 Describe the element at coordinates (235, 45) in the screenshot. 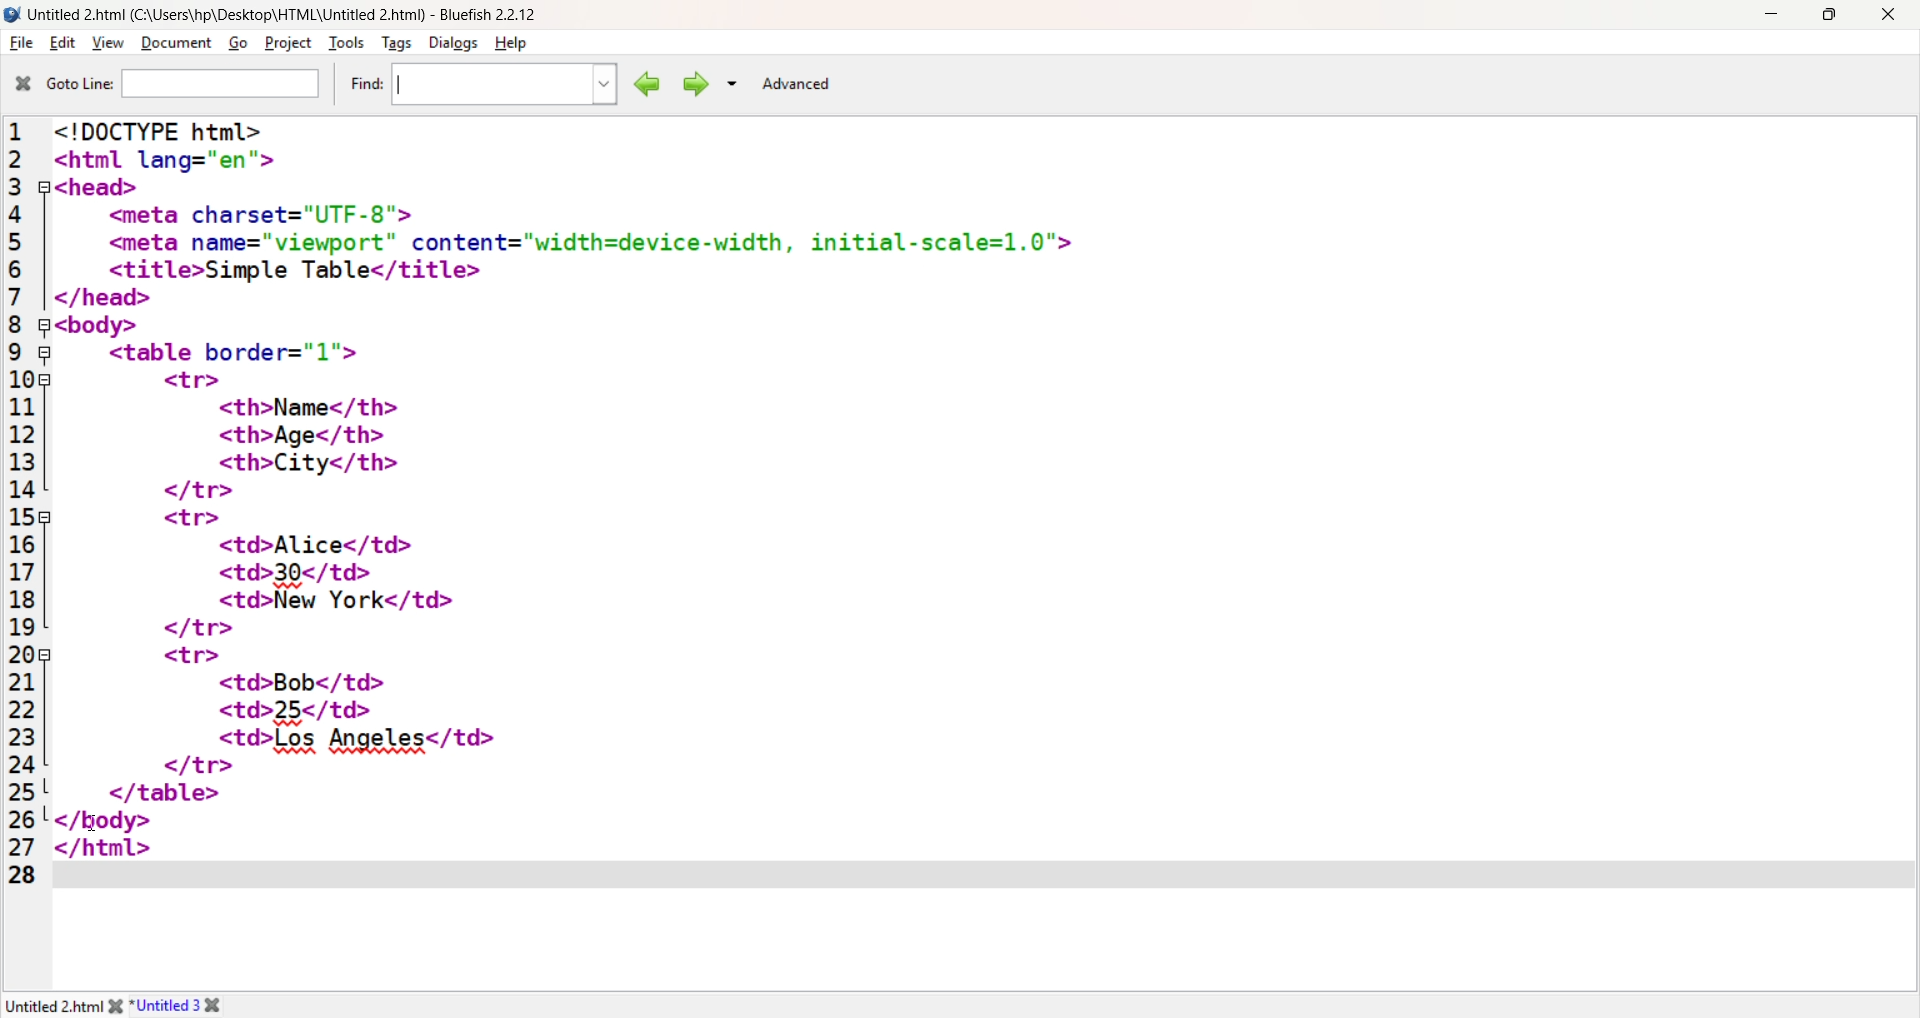

I see `Go` at that location.